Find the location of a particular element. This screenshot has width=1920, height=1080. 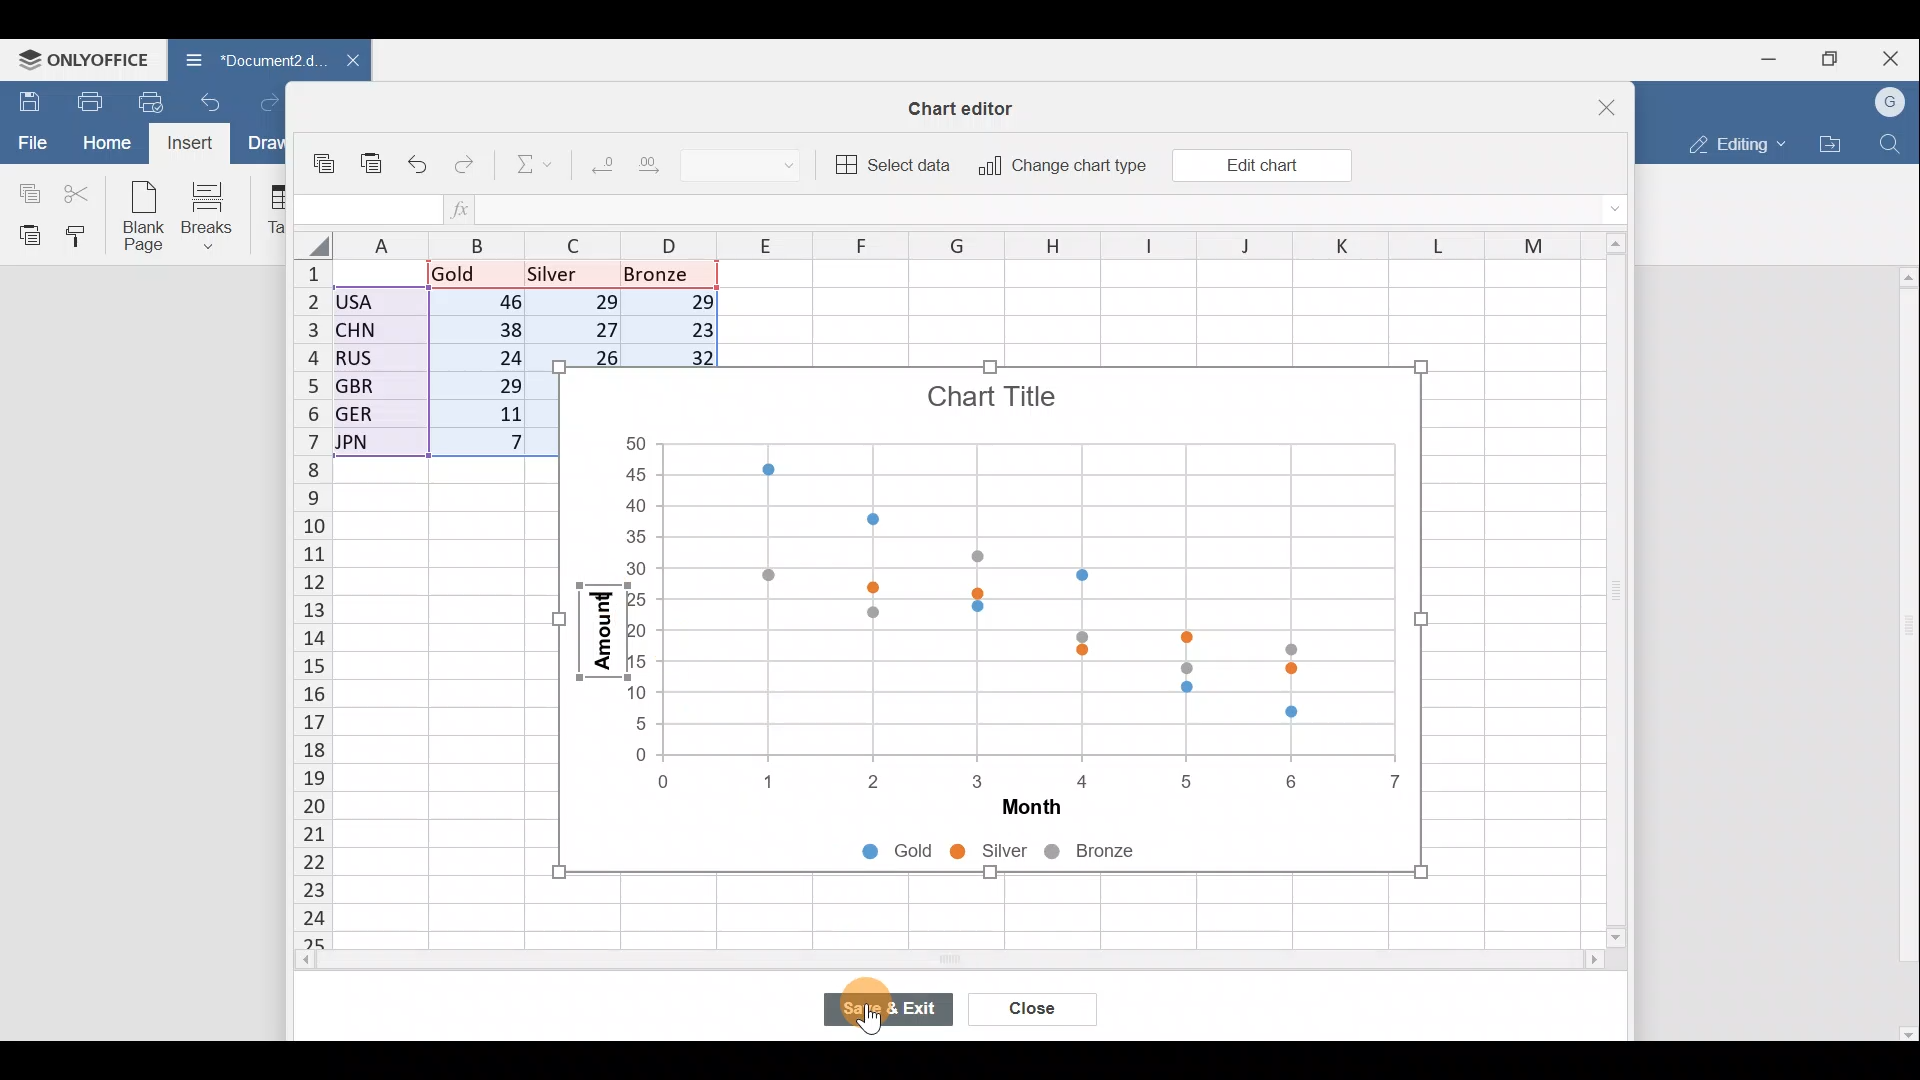

Scroll bar is located at coordinates (907, 963).